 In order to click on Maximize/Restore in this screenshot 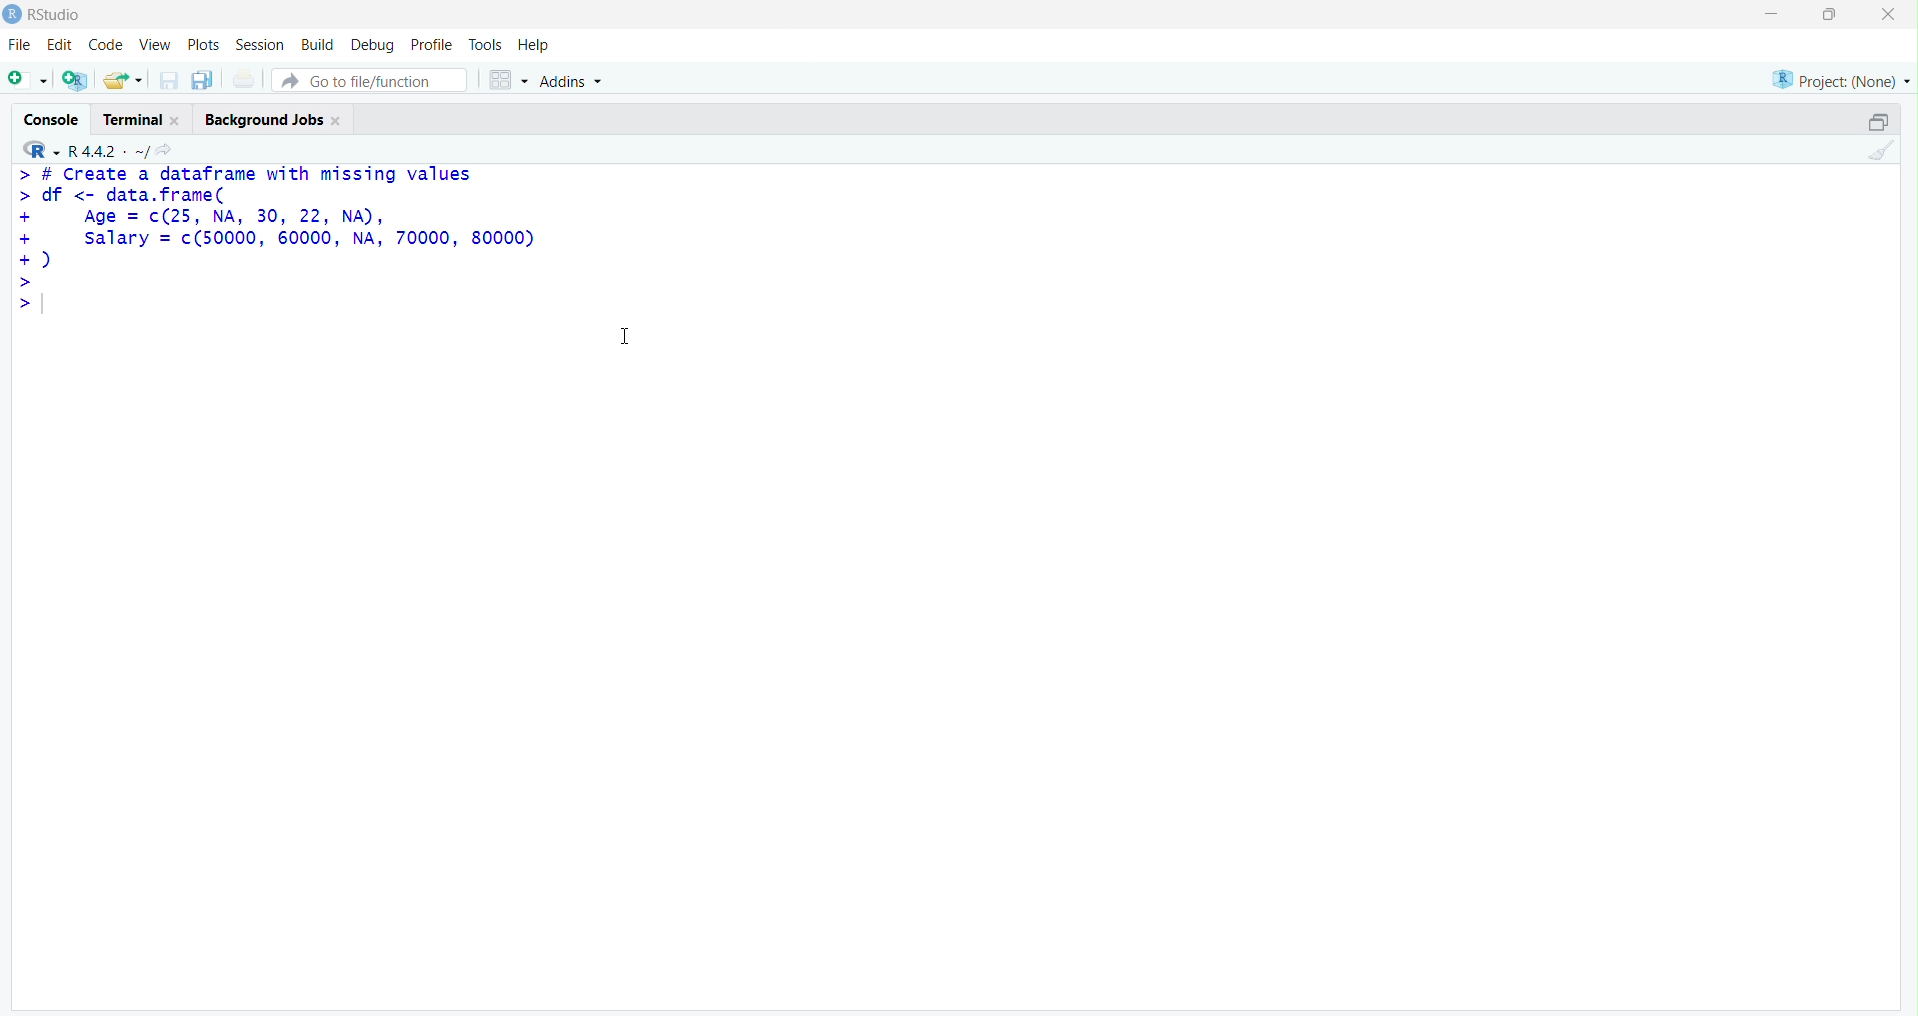, I will do `click(1882, 120)`.